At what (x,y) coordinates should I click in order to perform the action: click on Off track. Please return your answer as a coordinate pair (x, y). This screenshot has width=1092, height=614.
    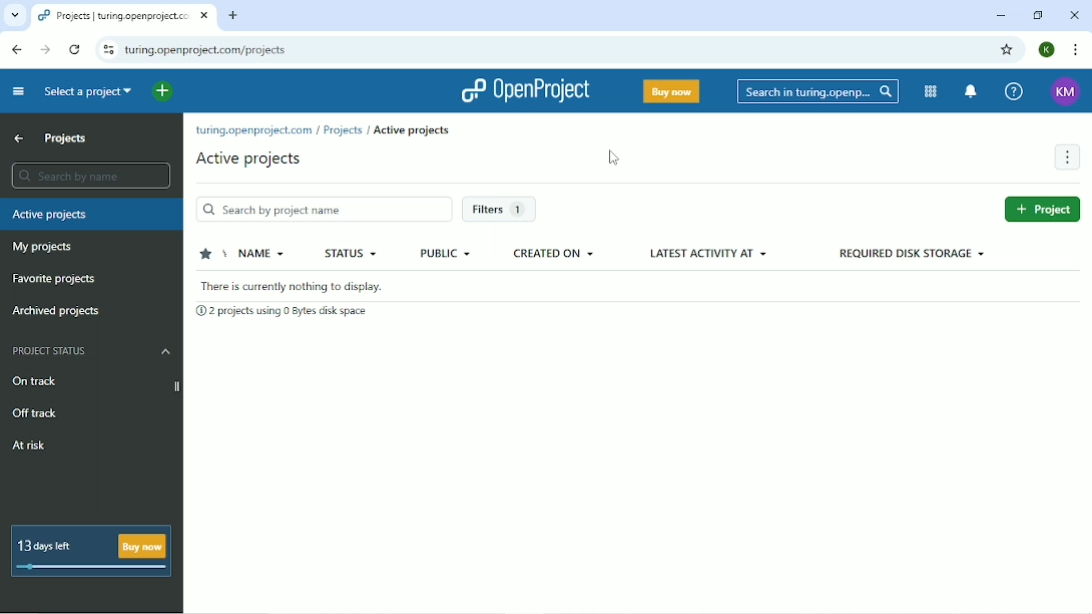
    Looking at the image, I should click on (35, 411).